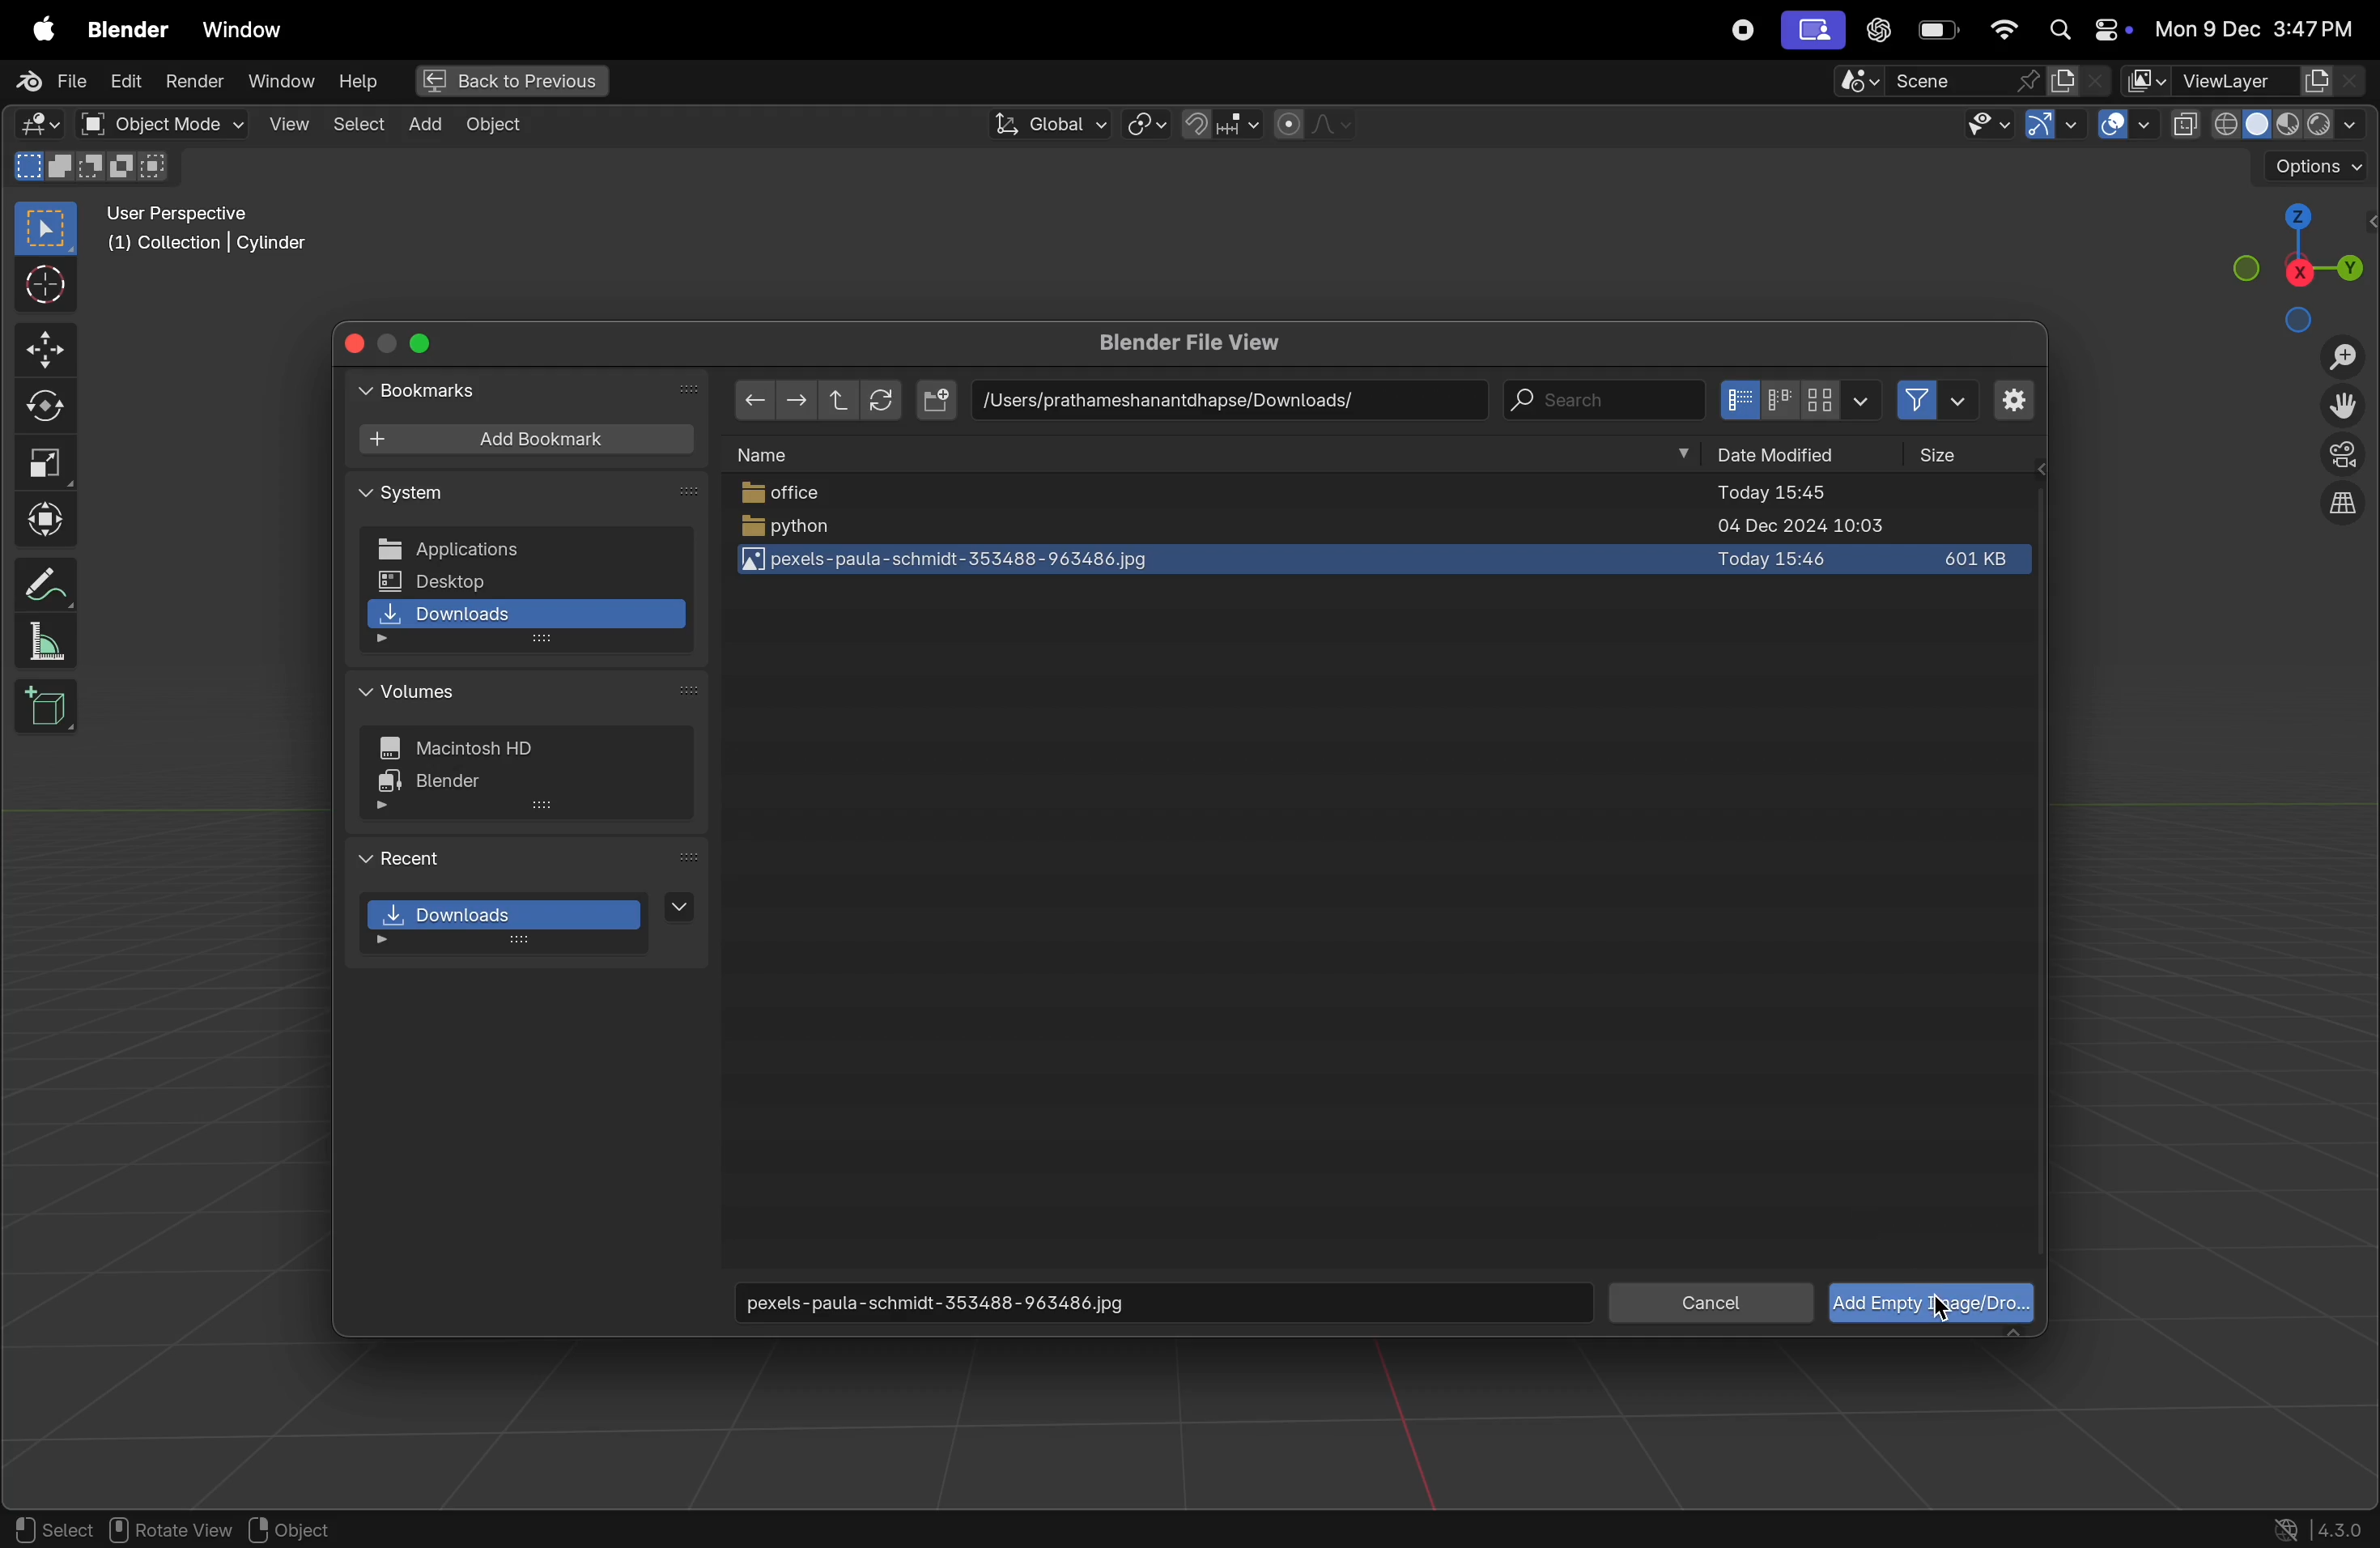  I want to click on perspective, so click(2343, 458).